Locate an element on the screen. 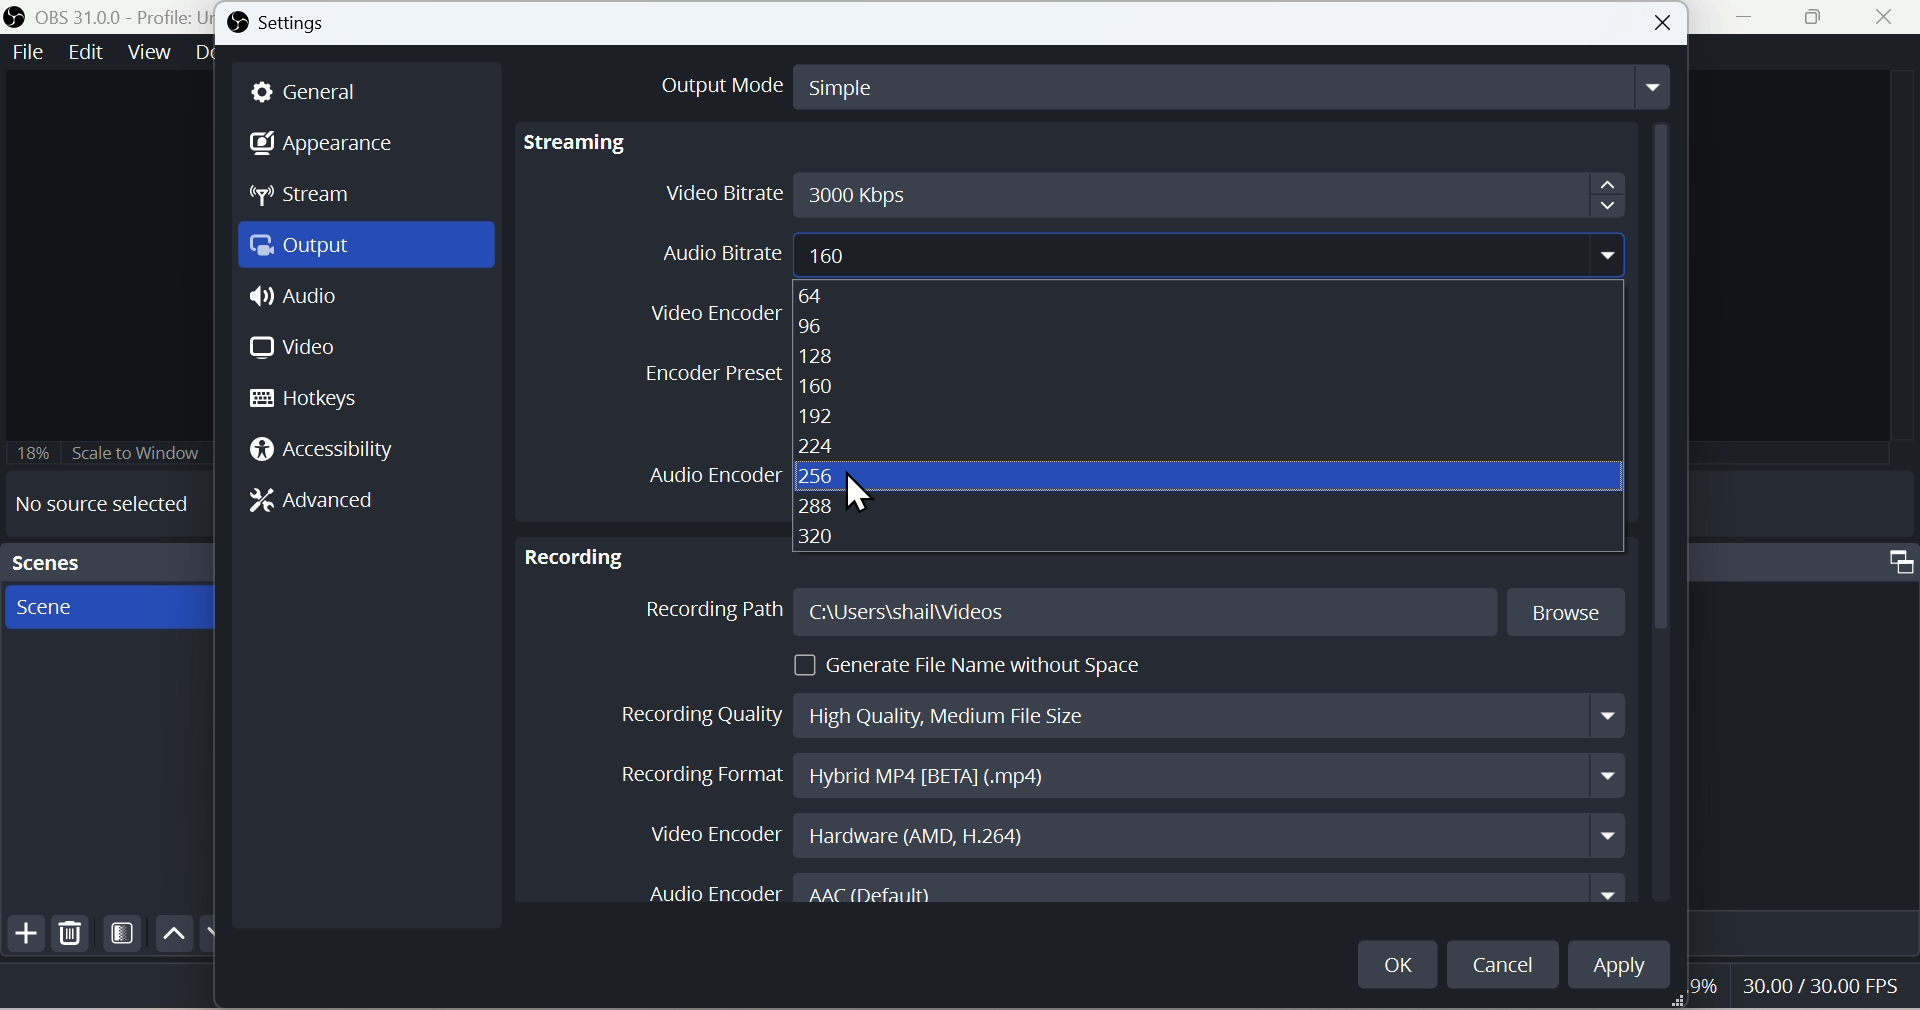 The width and height of the screenshot is (1920, 1010). OBS 31.0 .0 is located at coordinates (104, 16).